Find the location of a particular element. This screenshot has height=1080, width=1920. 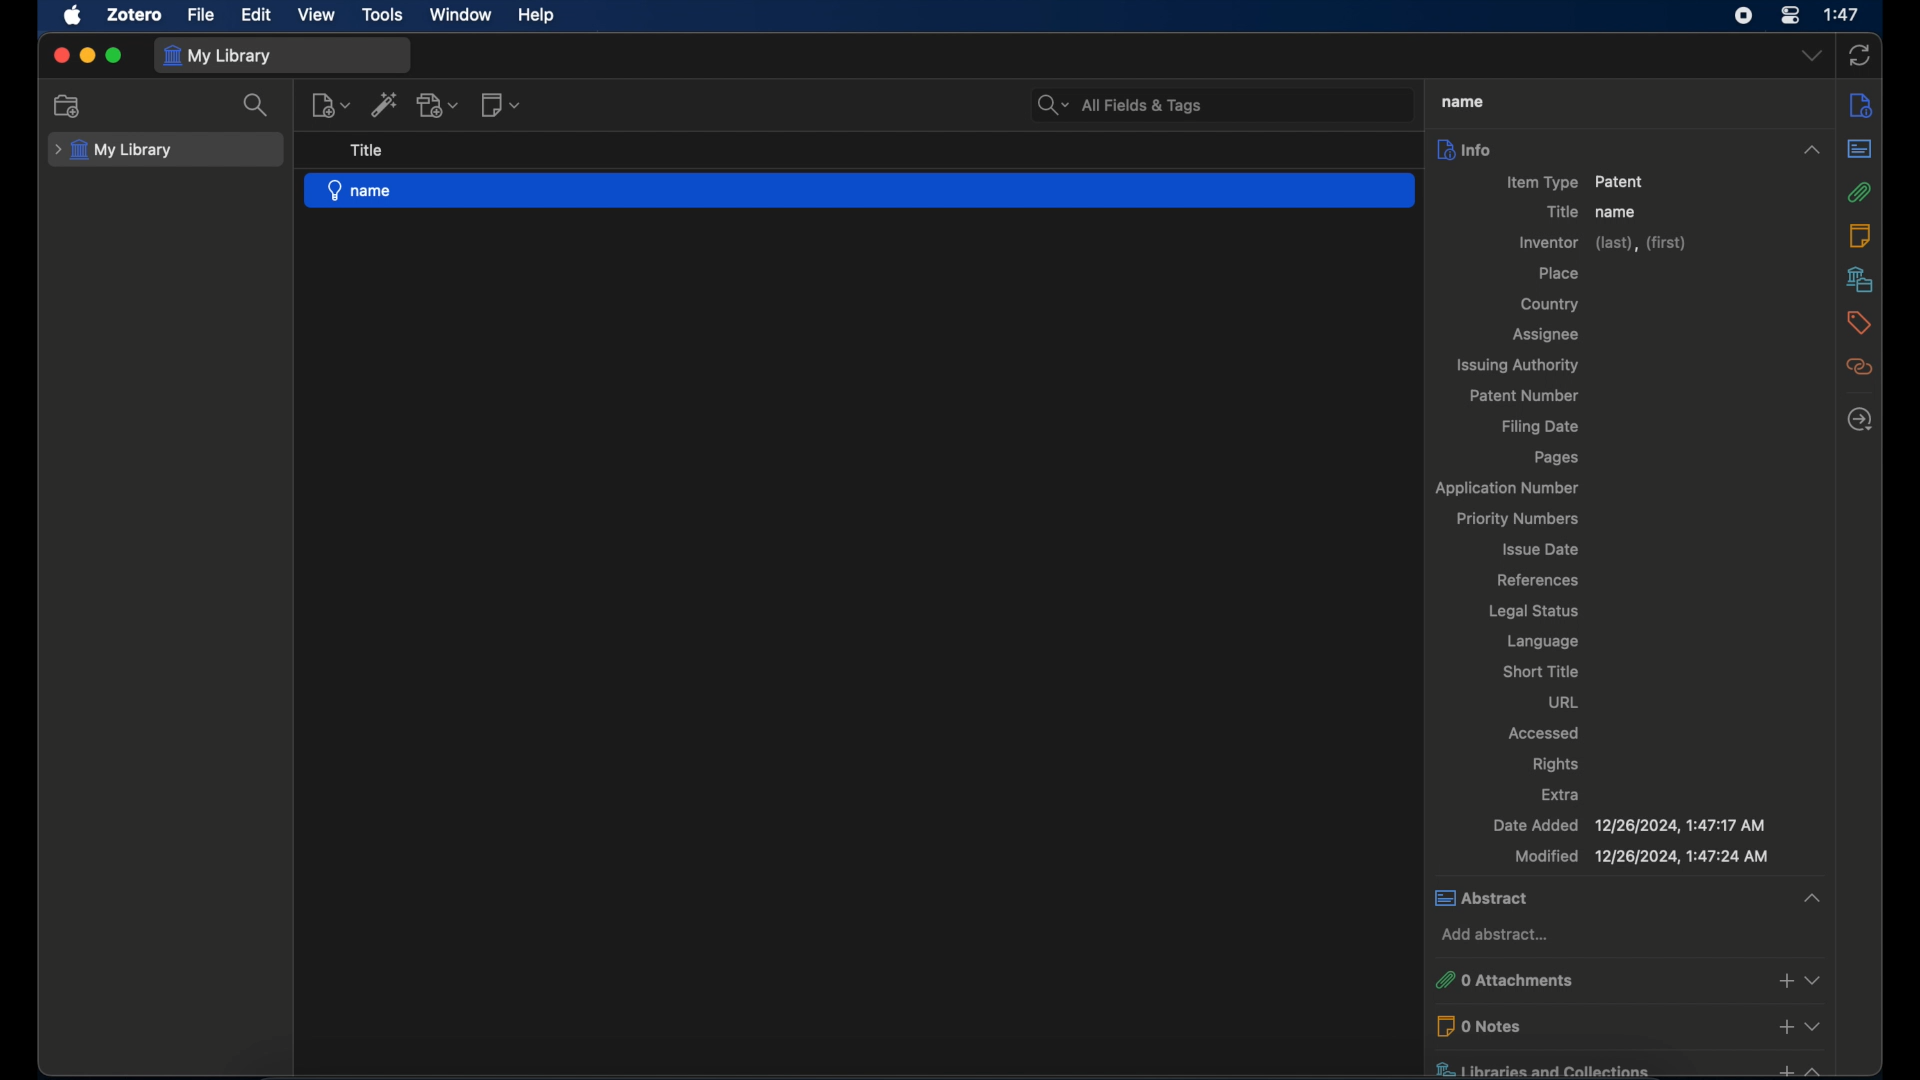

close is located at coordinates (61, 54).